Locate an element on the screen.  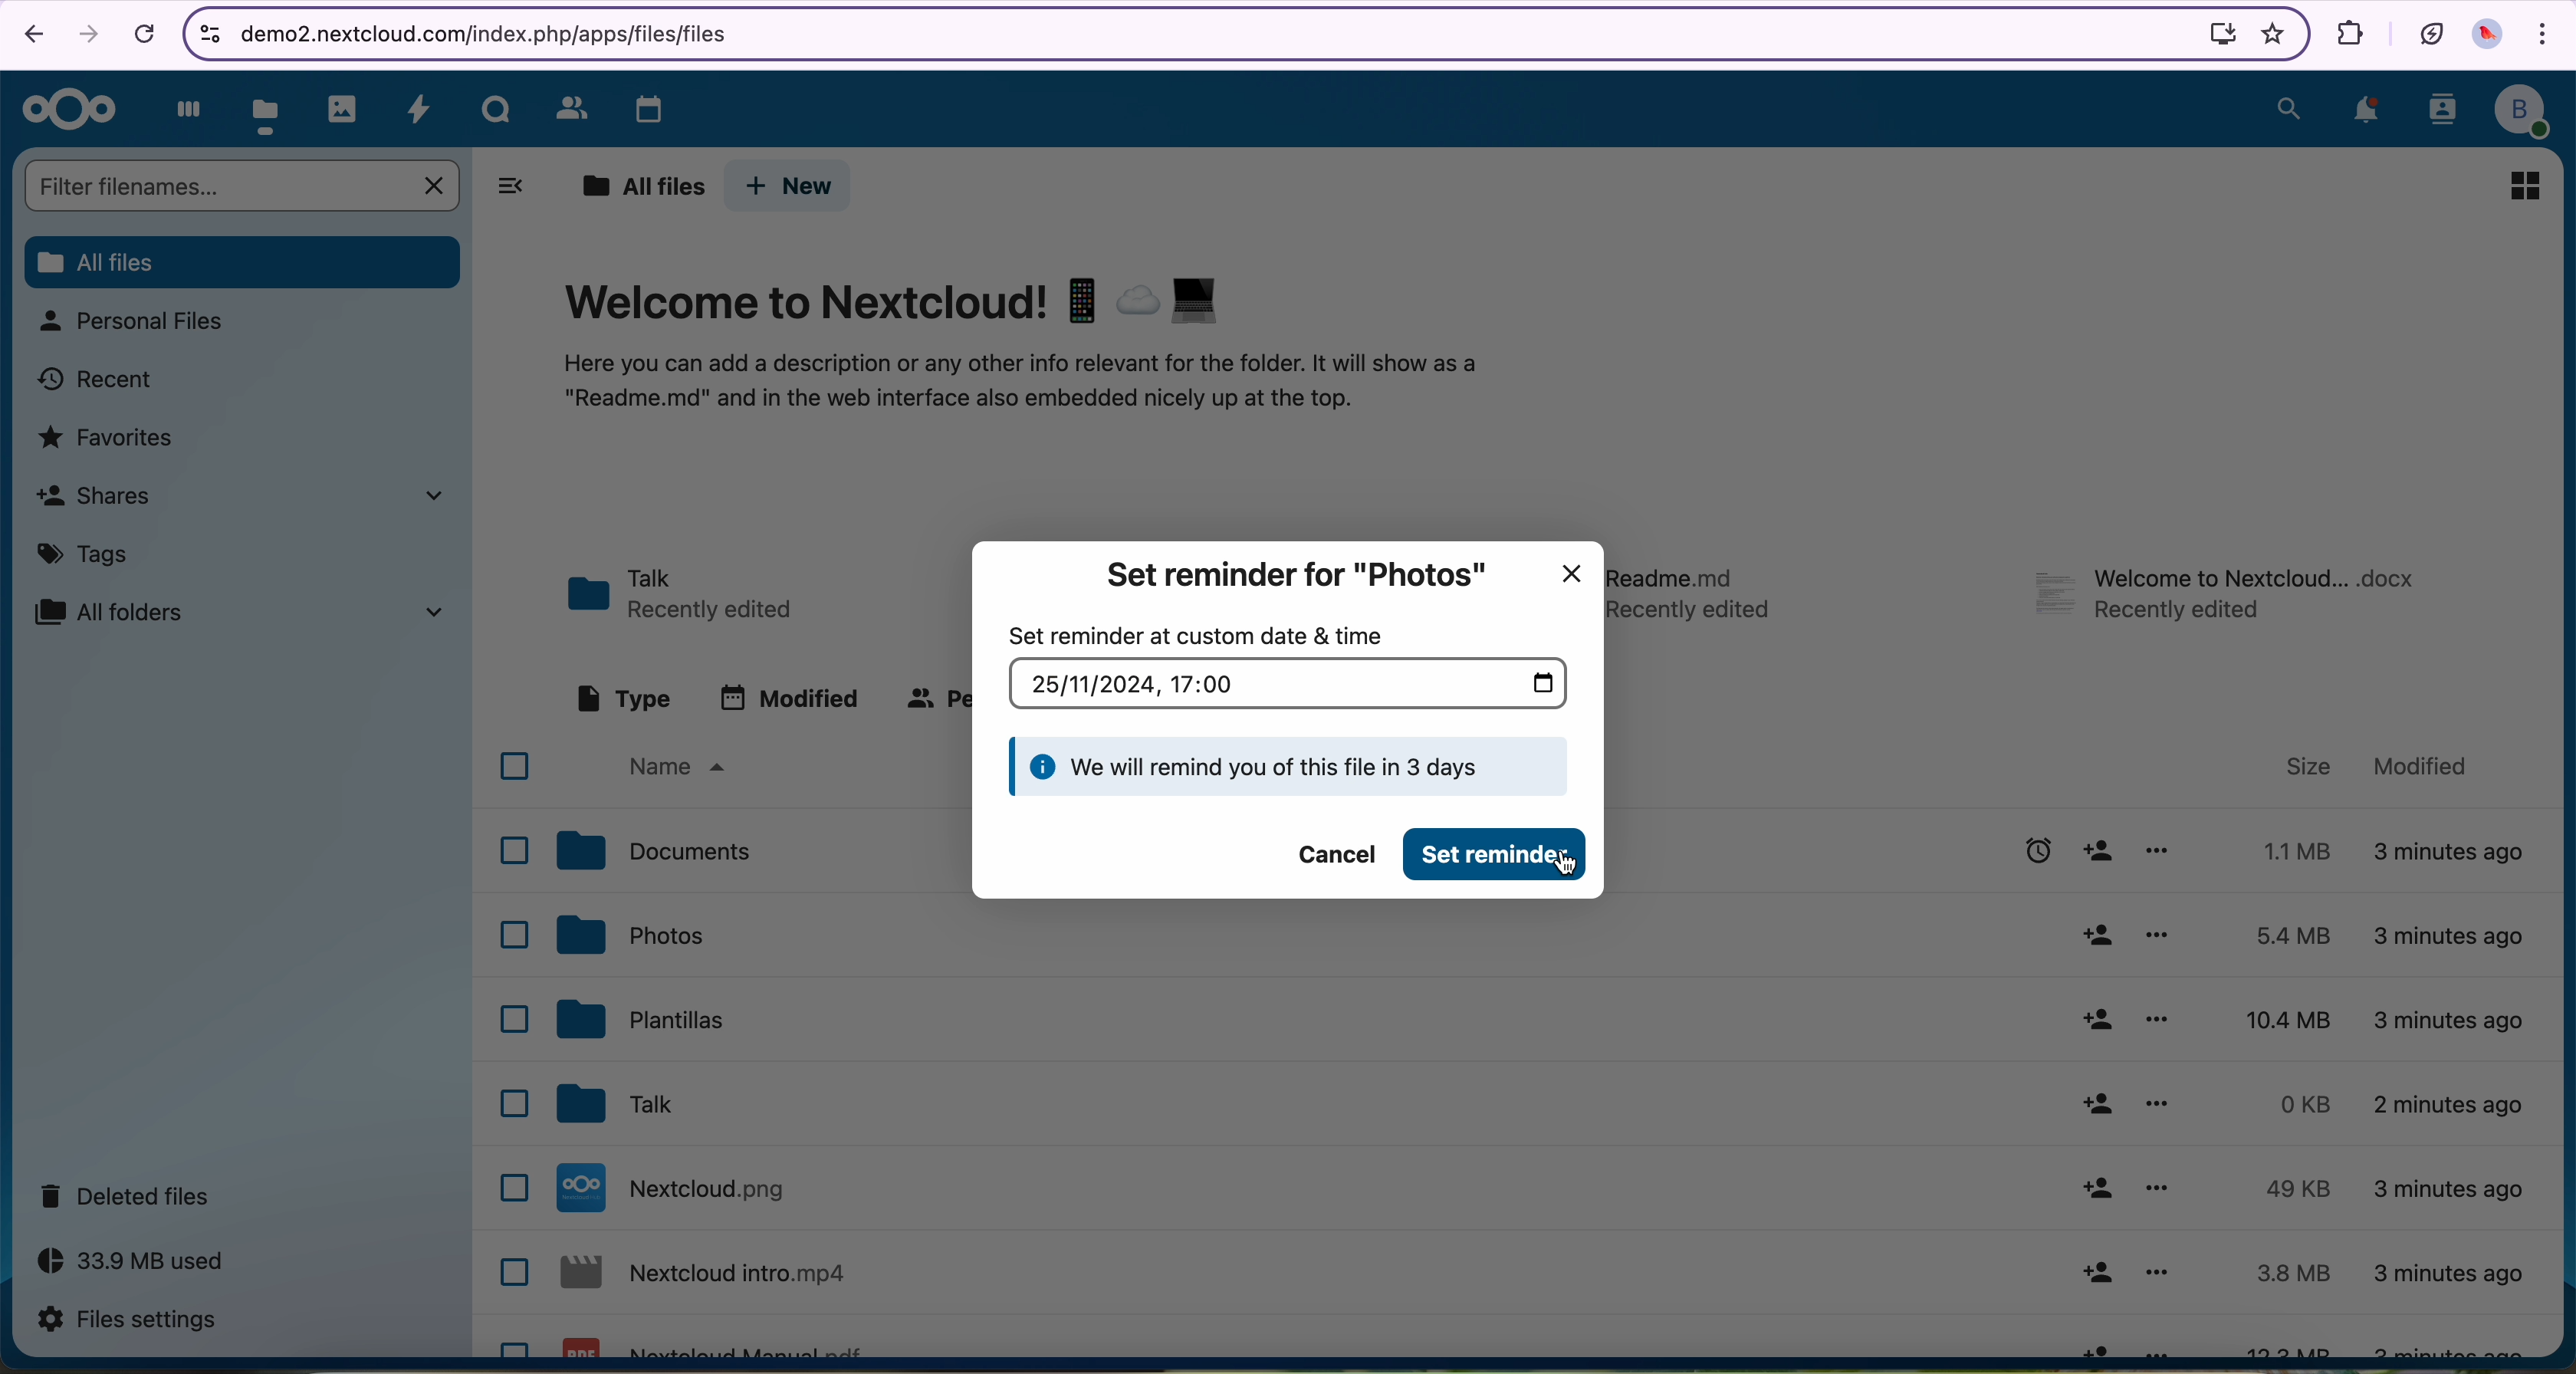
enable reminder is located at coordinates (2032, 851).